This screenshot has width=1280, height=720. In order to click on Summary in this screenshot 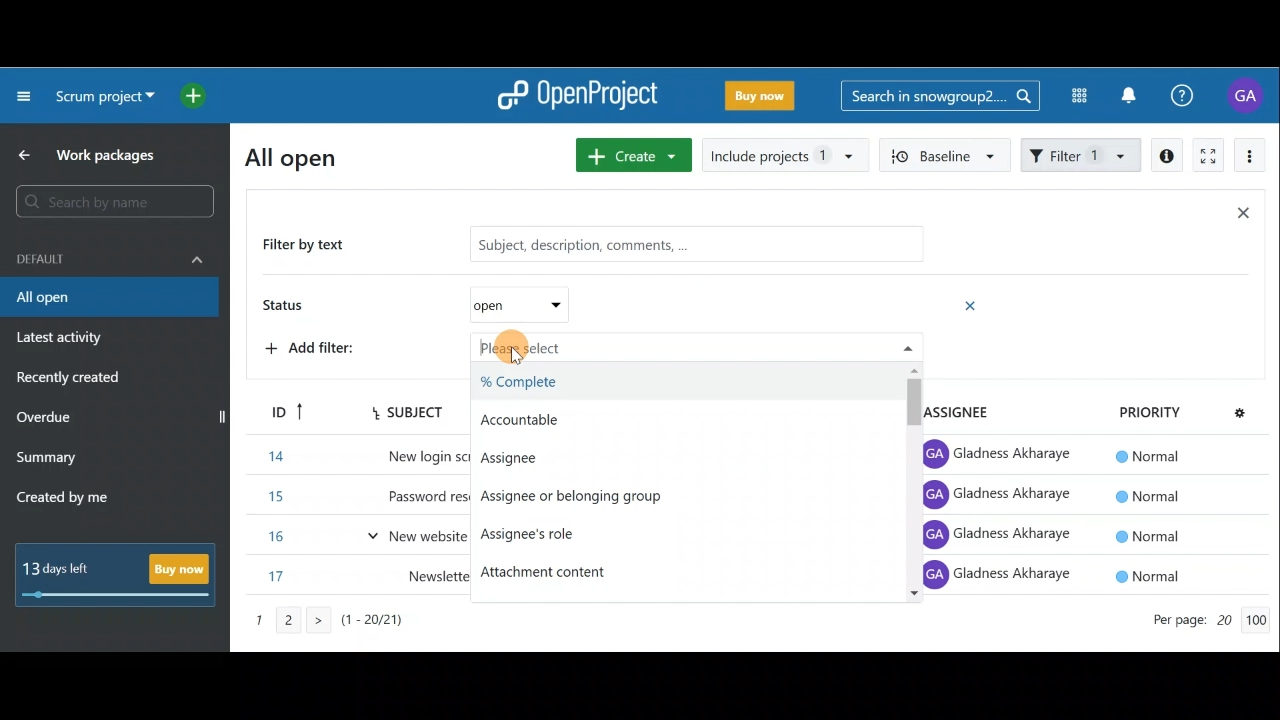, I will do `click(47, 460)`.